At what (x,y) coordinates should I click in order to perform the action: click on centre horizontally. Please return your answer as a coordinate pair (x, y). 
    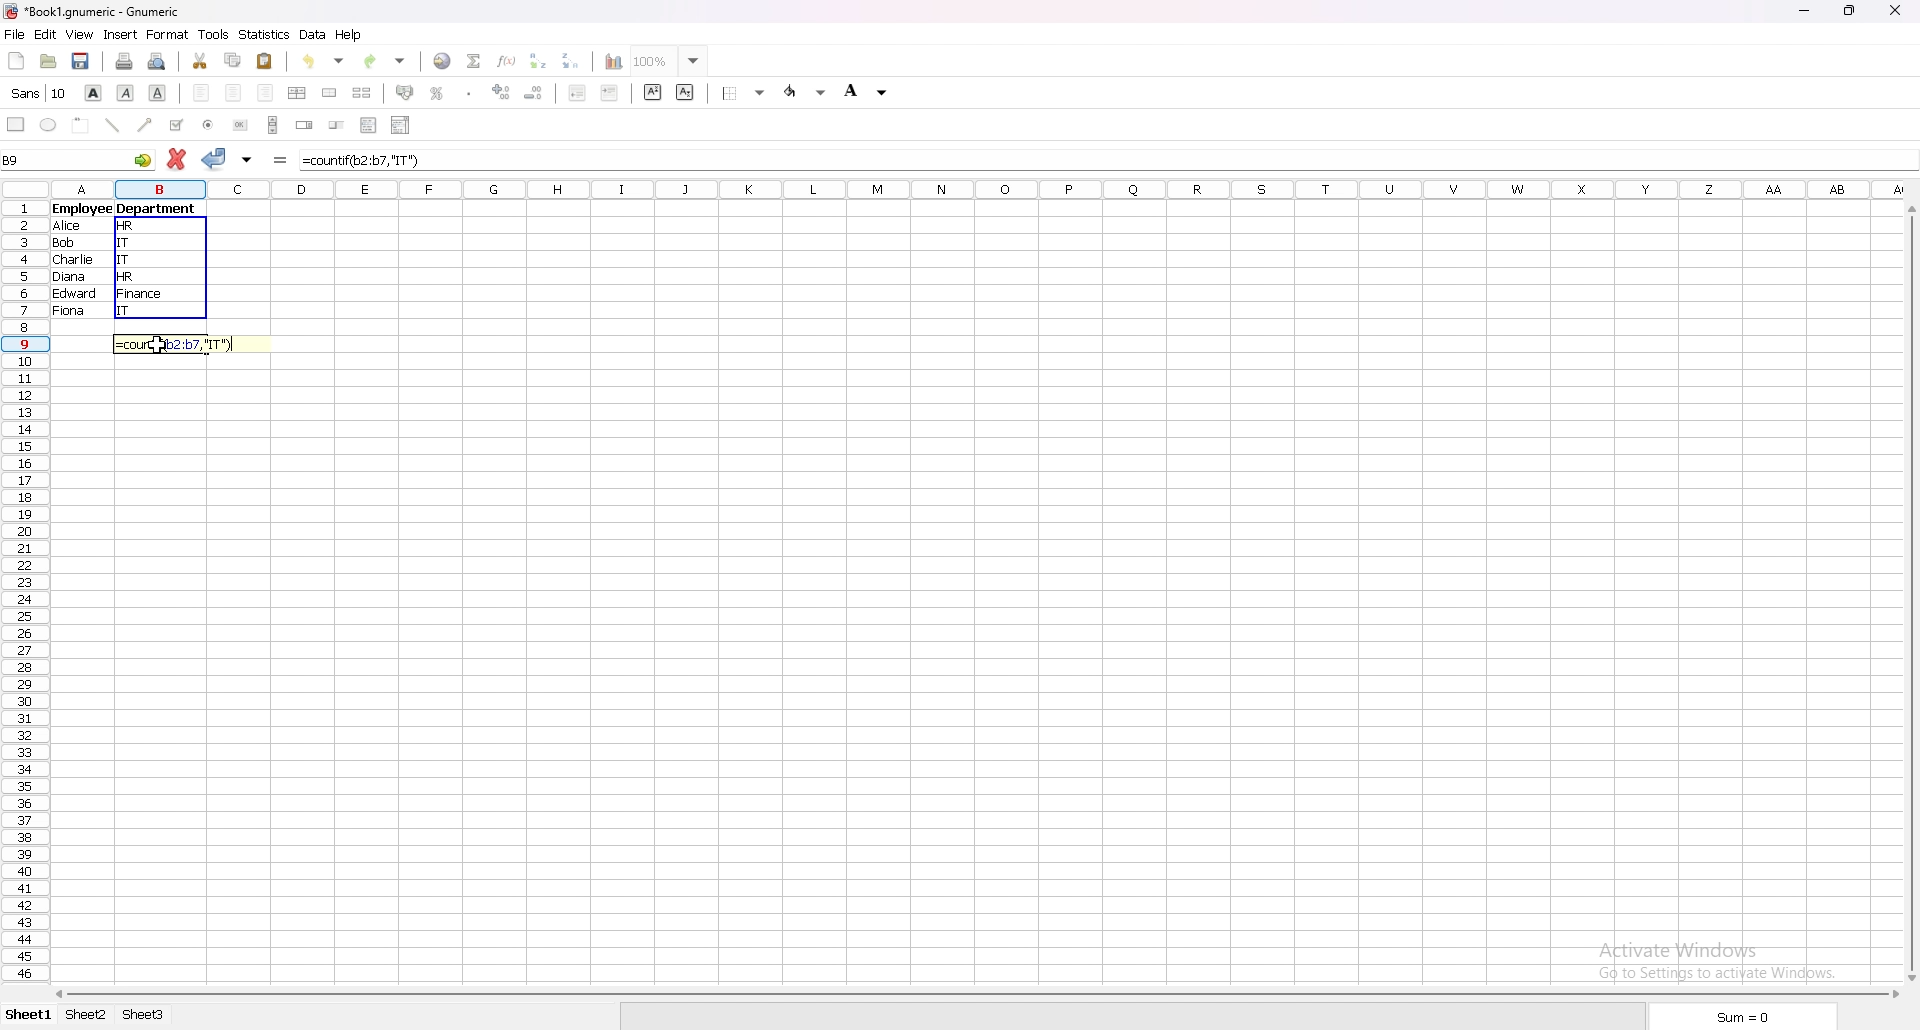
    Looking at the image, I should click on (298, 94).